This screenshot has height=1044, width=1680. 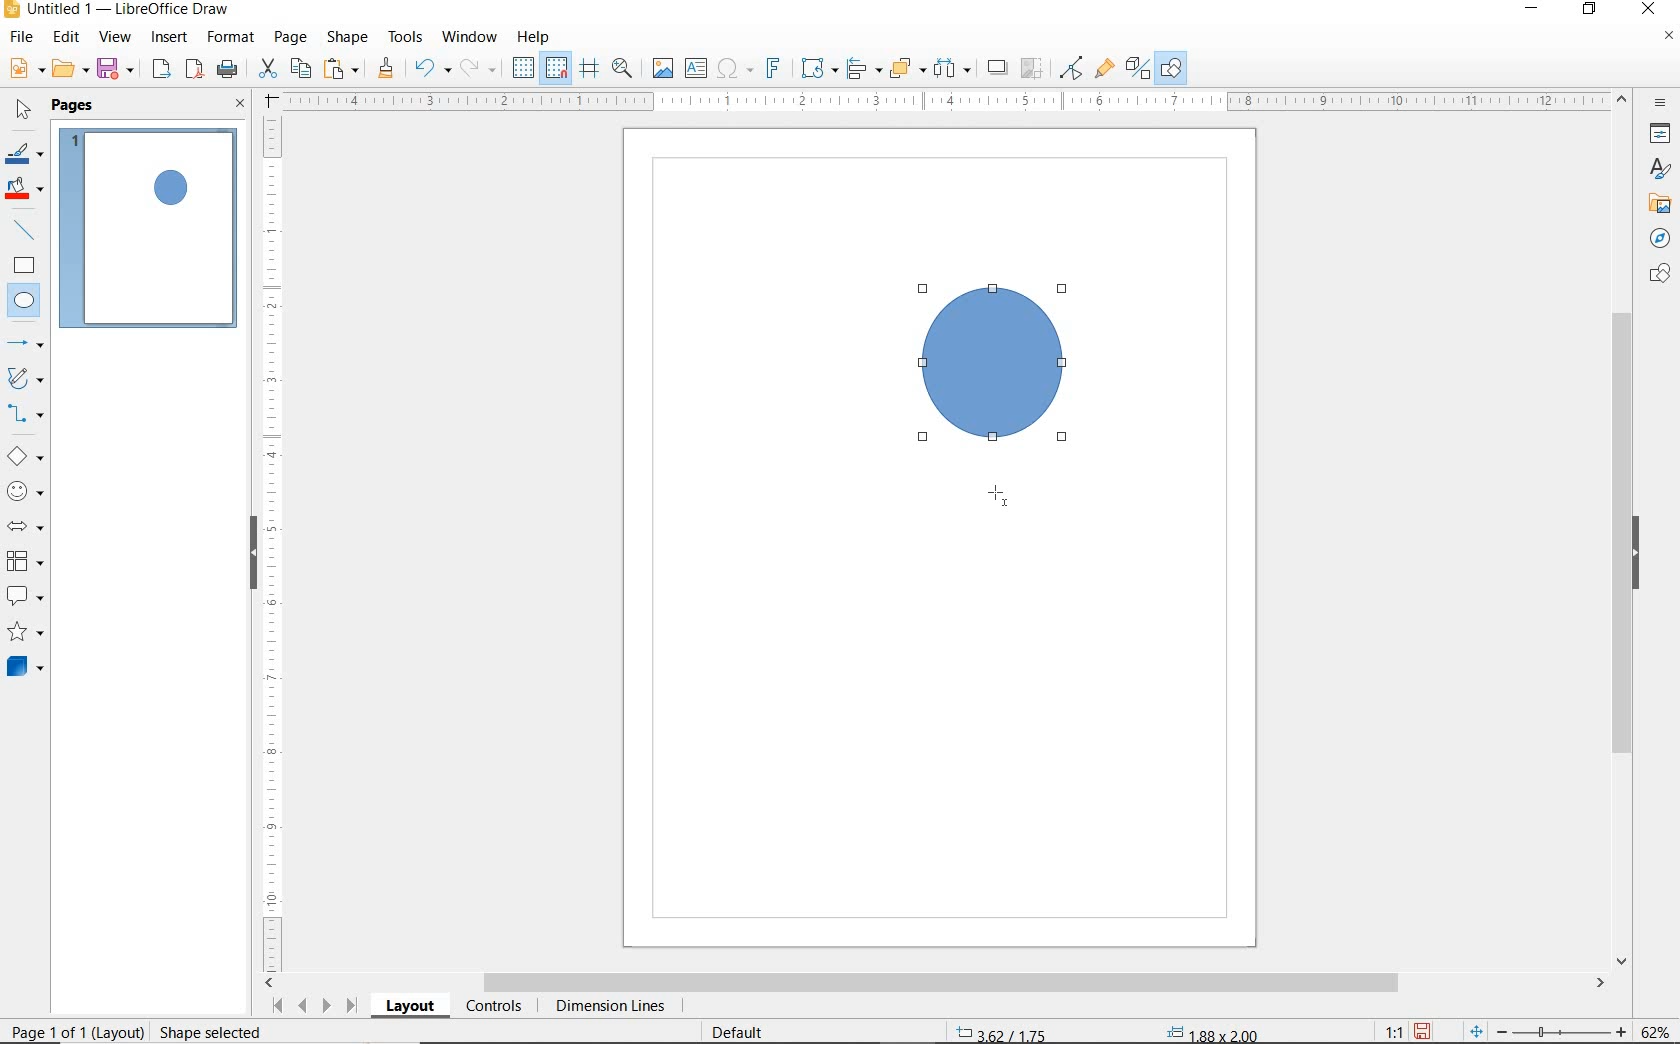 What do you see at coordinates (349, 40) in the screenshot?
I see `SHAPE` at bounding box center [349, 40].